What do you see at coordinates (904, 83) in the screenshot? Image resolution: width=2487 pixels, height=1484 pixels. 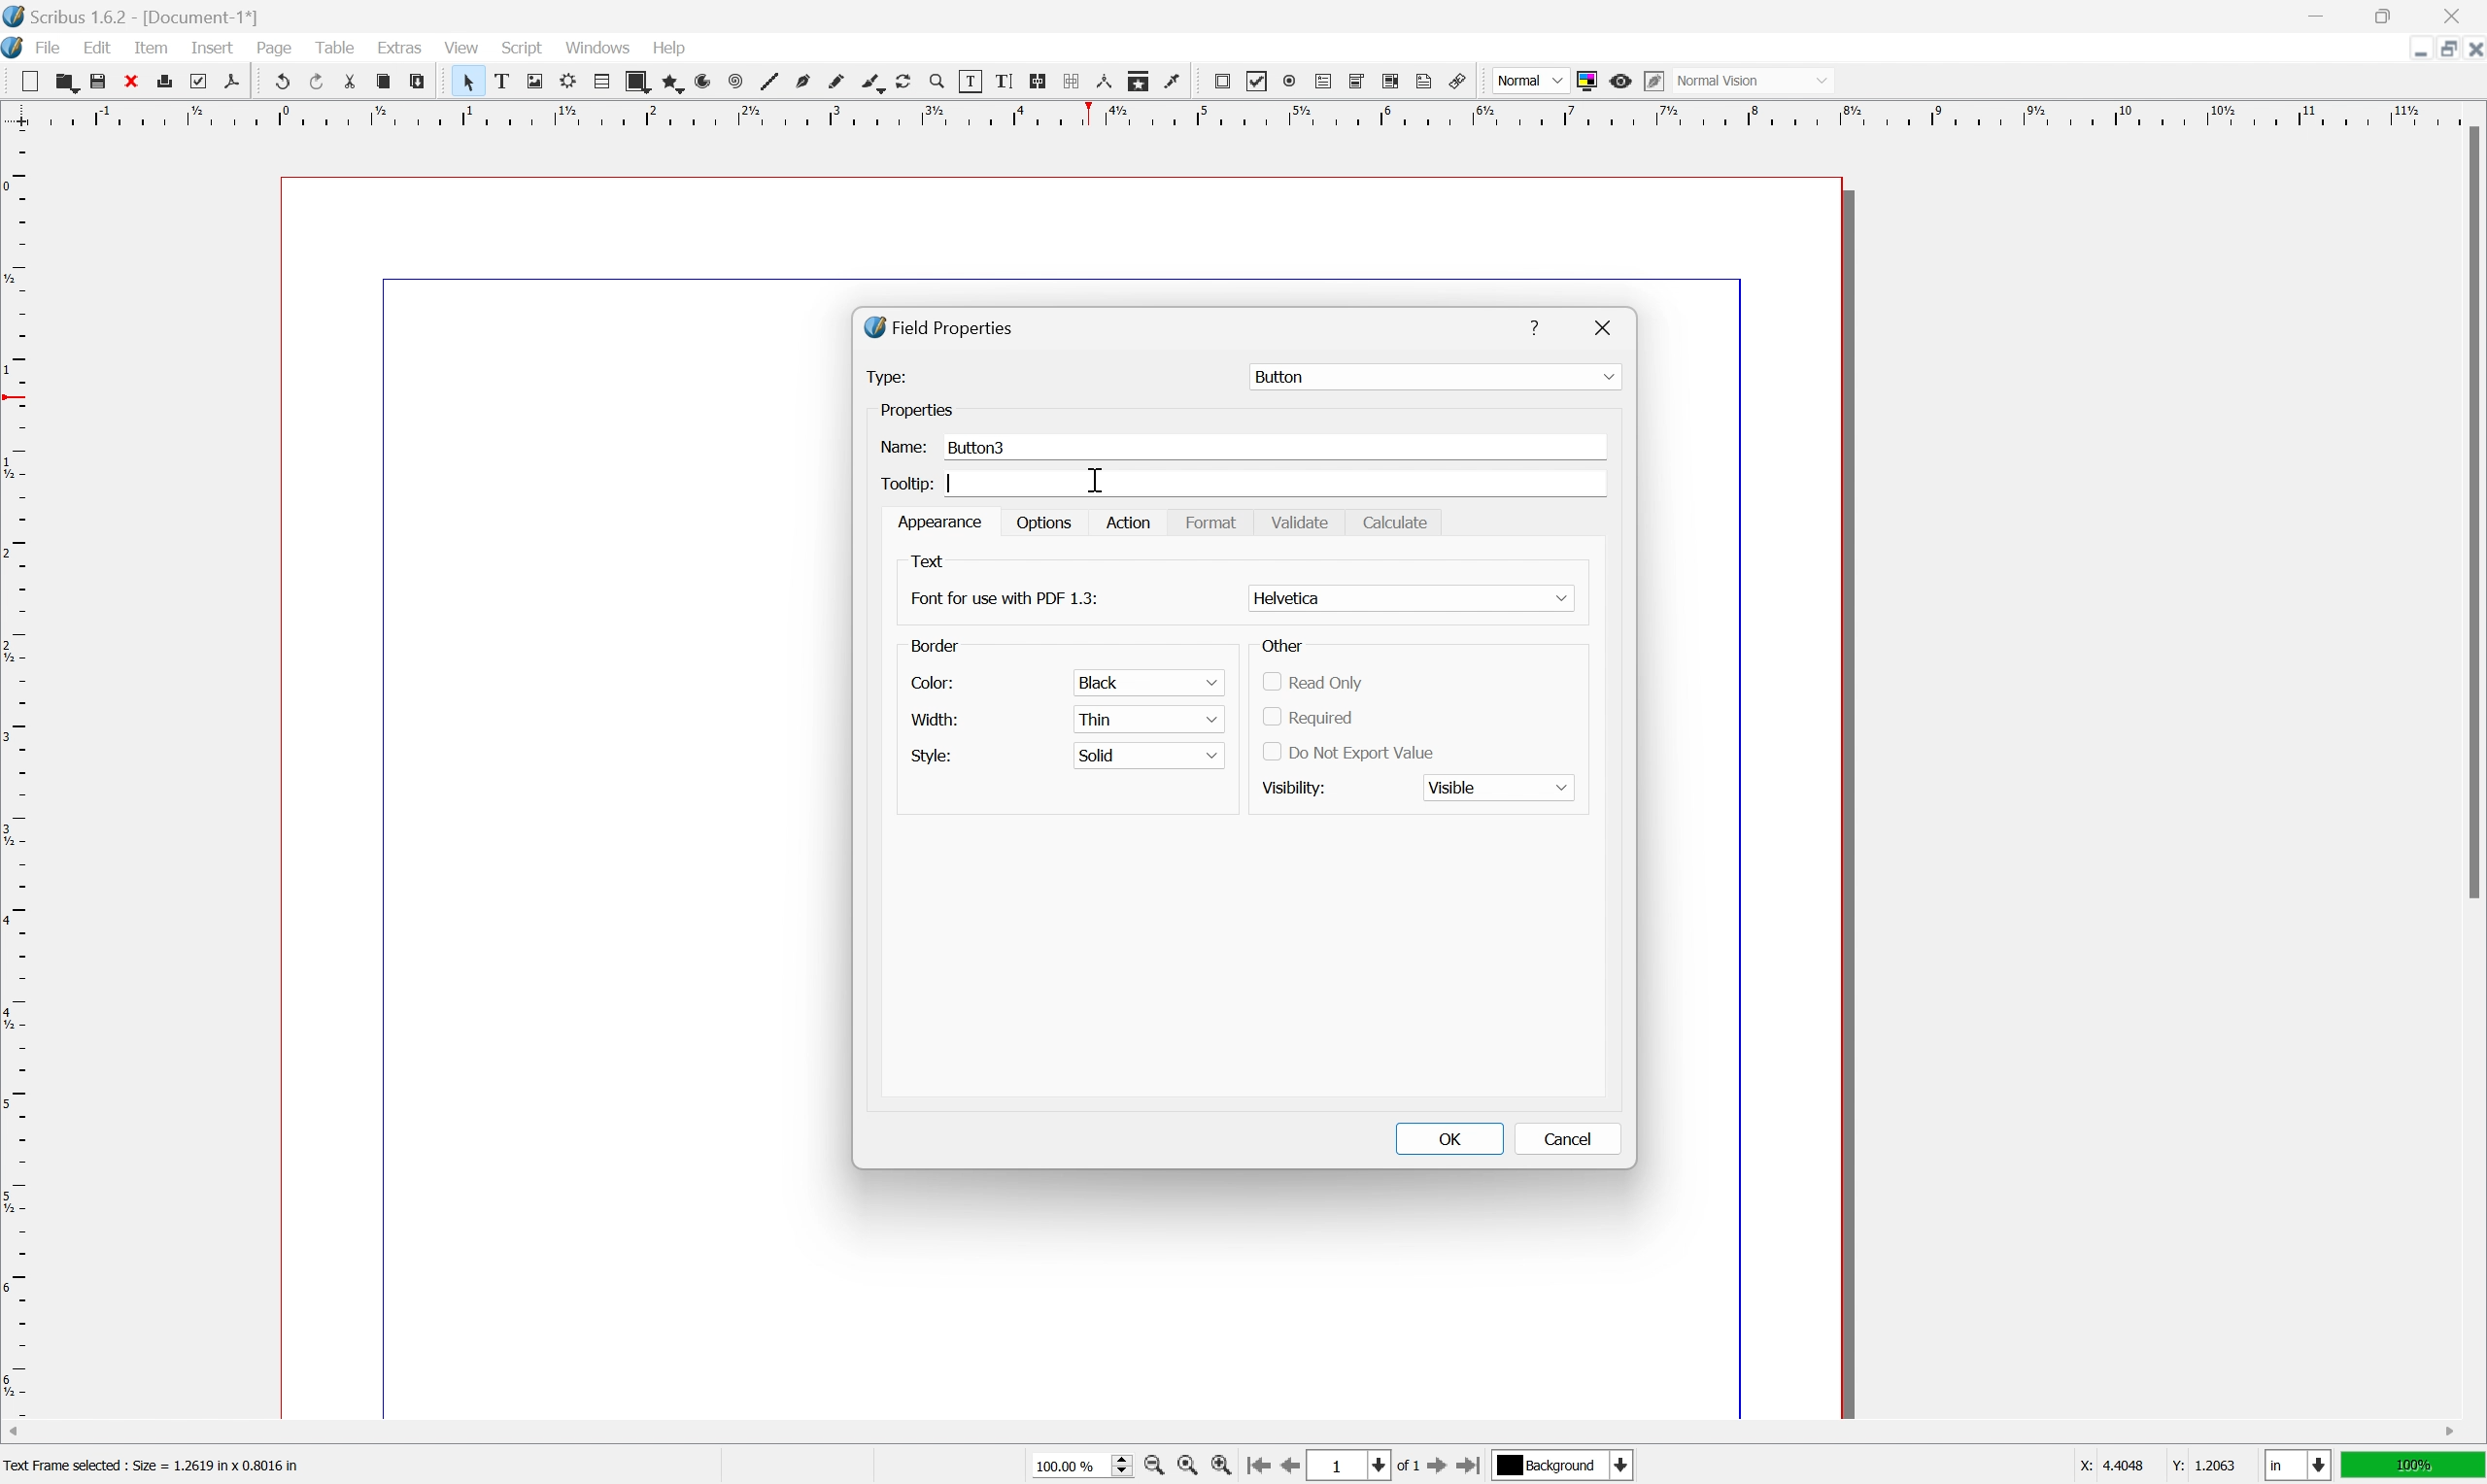 I see `rotate item` at bounding box center [904, 83].